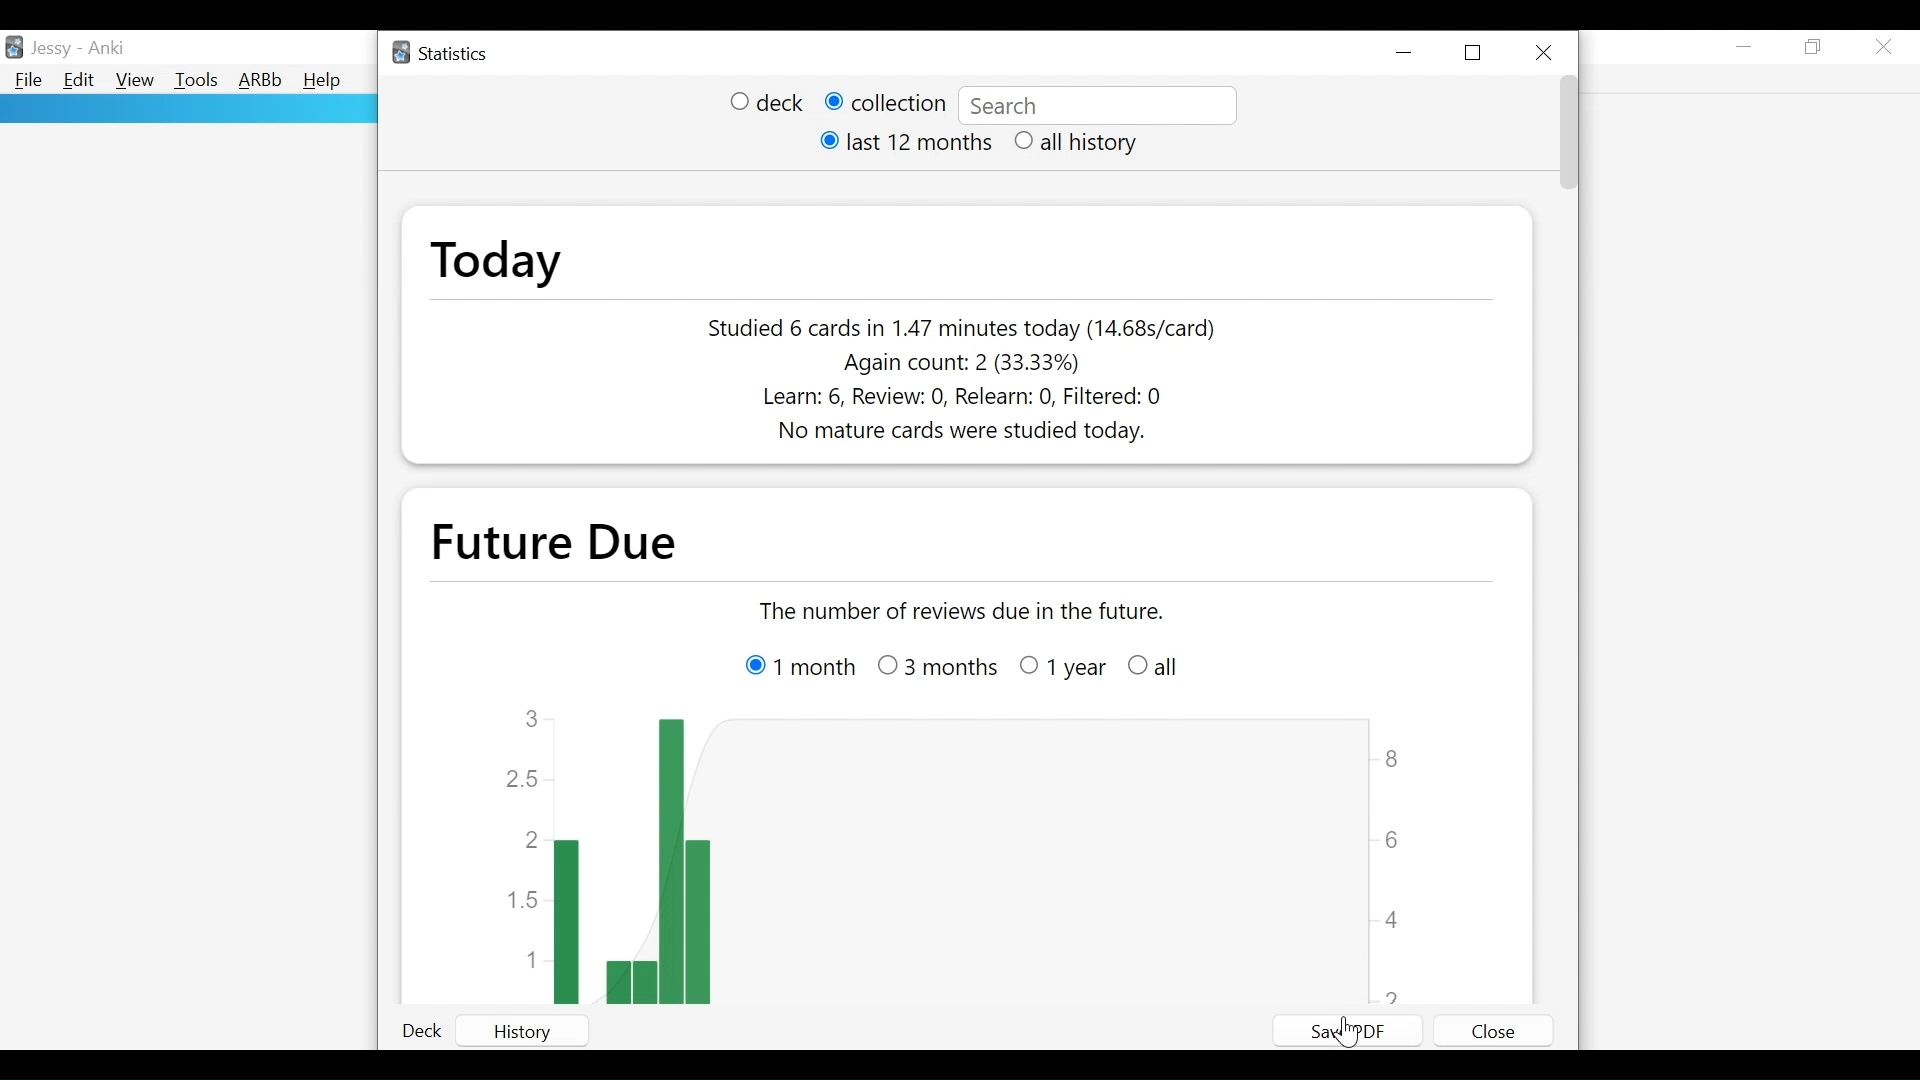 The height and width of the screenshot is (1080, 1920). What do you see at coordinates (1492, 1031) in the screenshot?
I see `Close` at bounding box center [1492, 1031].